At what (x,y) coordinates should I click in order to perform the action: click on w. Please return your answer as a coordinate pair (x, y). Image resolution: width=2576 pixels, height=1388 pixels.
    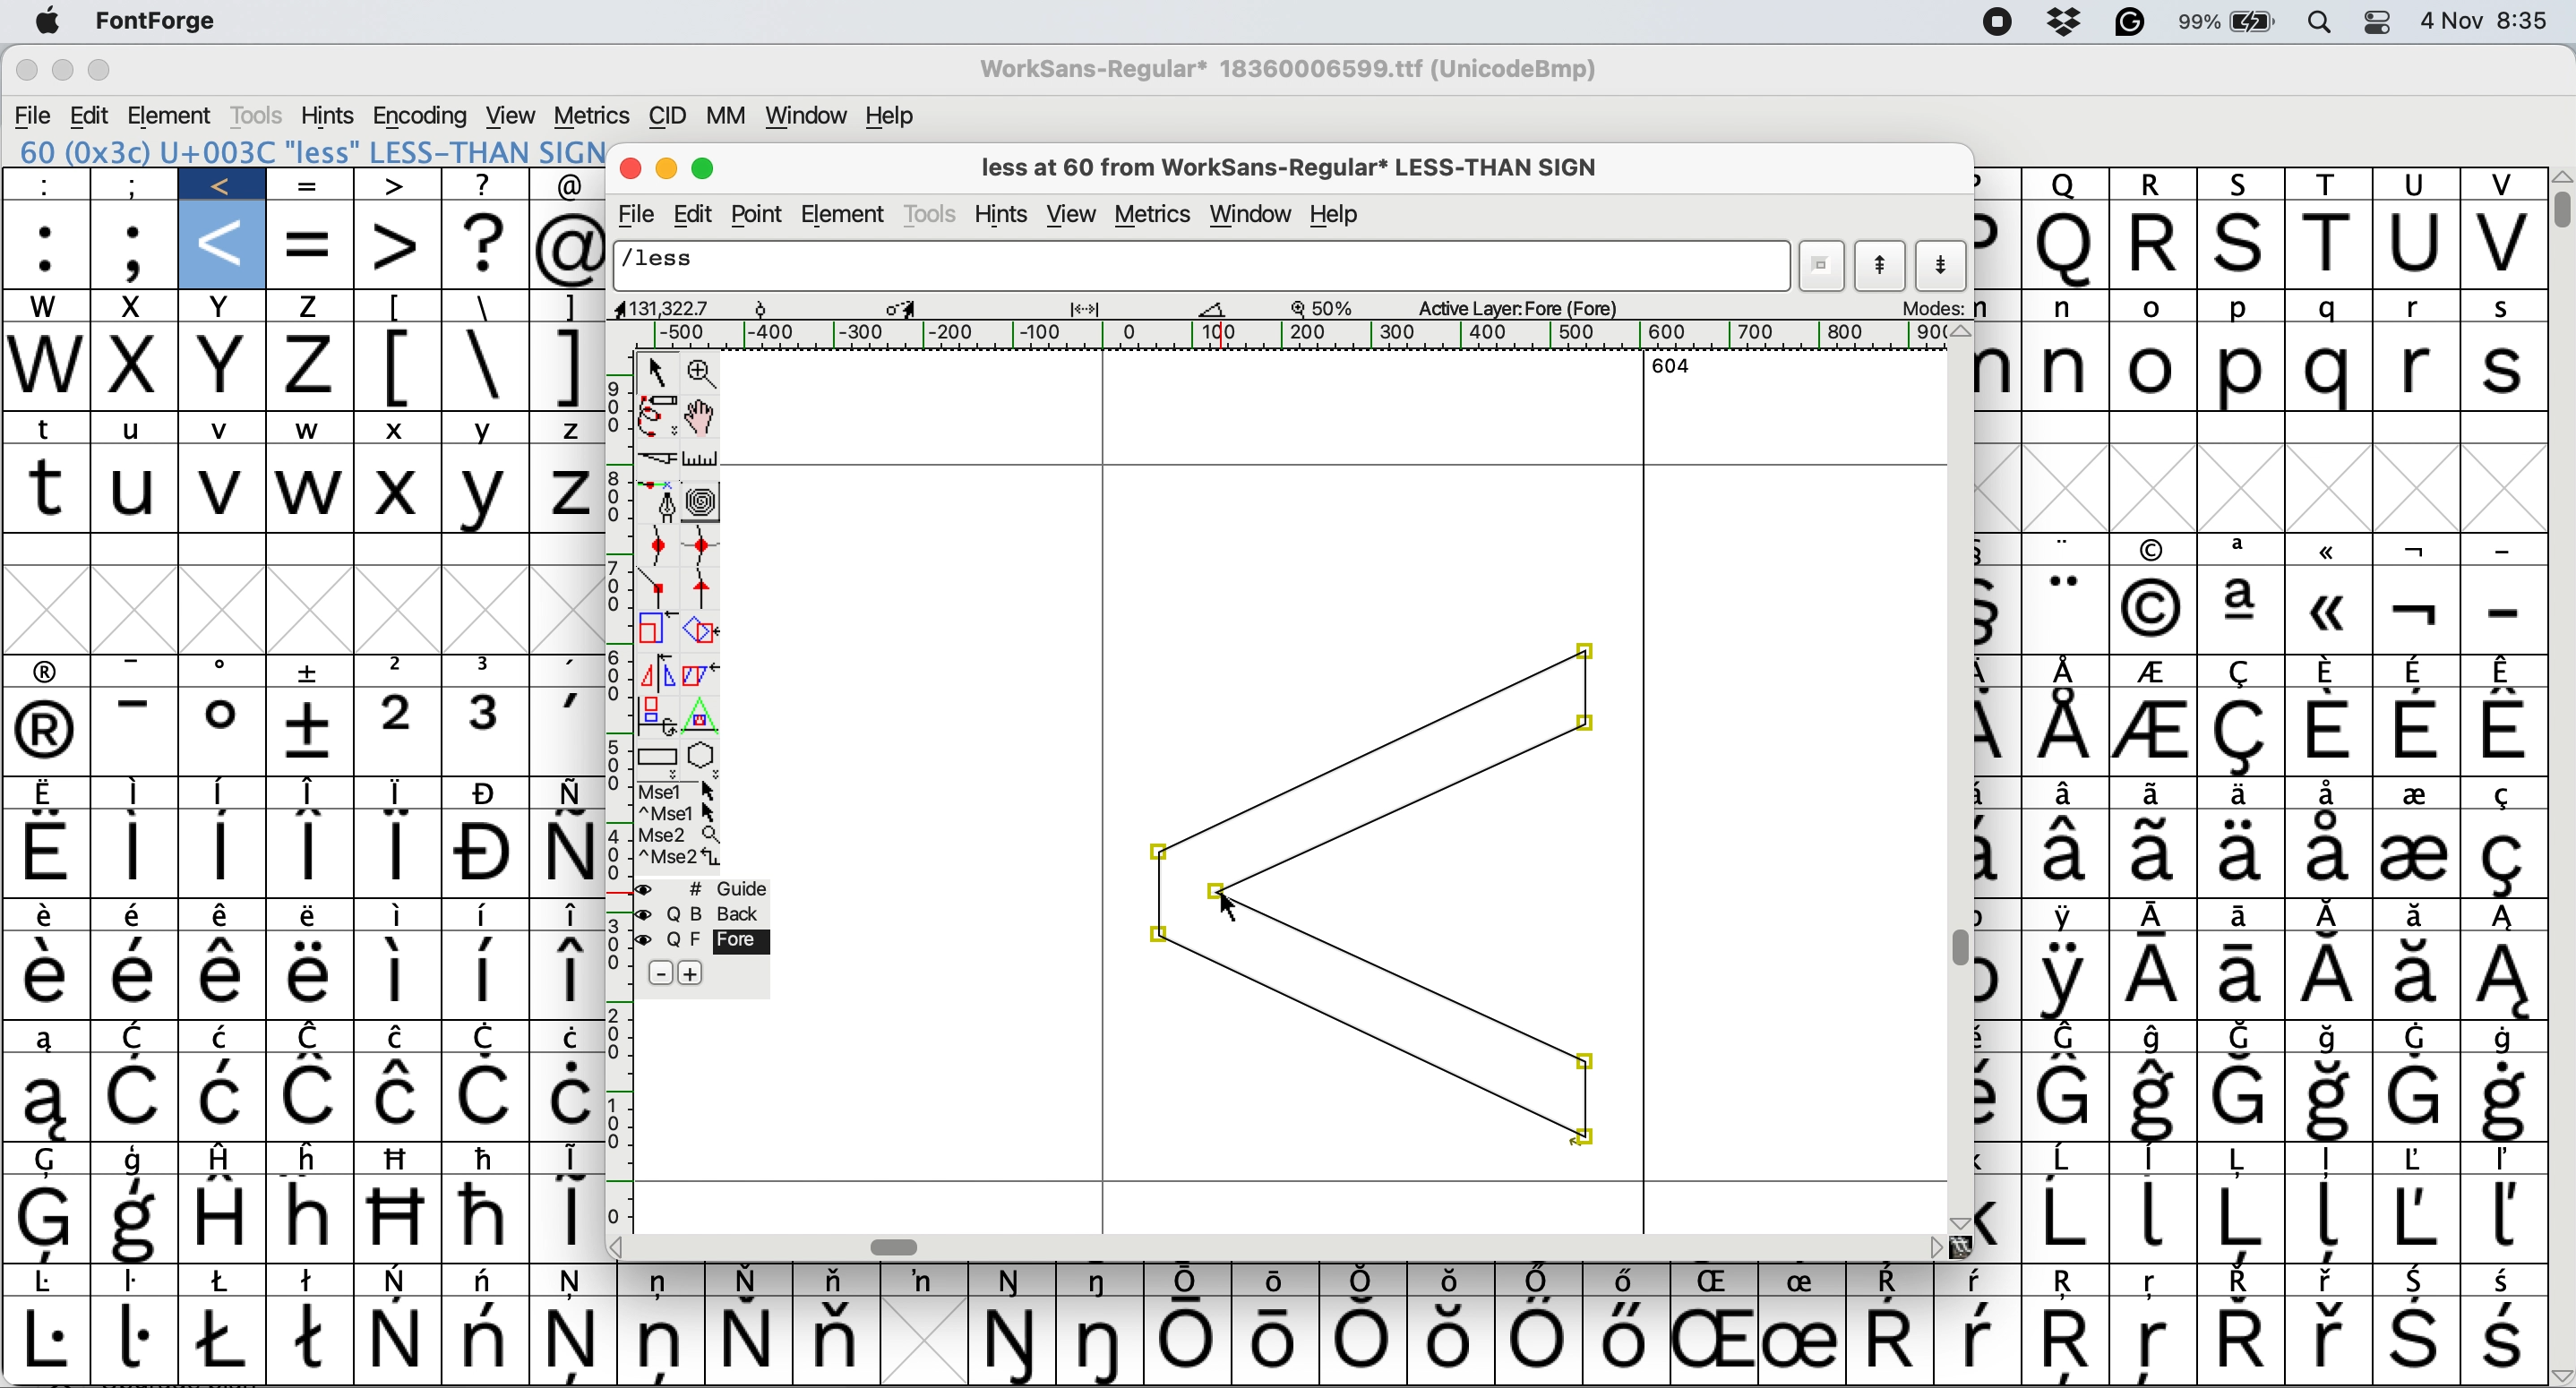
    Looking at the image, I should click on (46, 368).